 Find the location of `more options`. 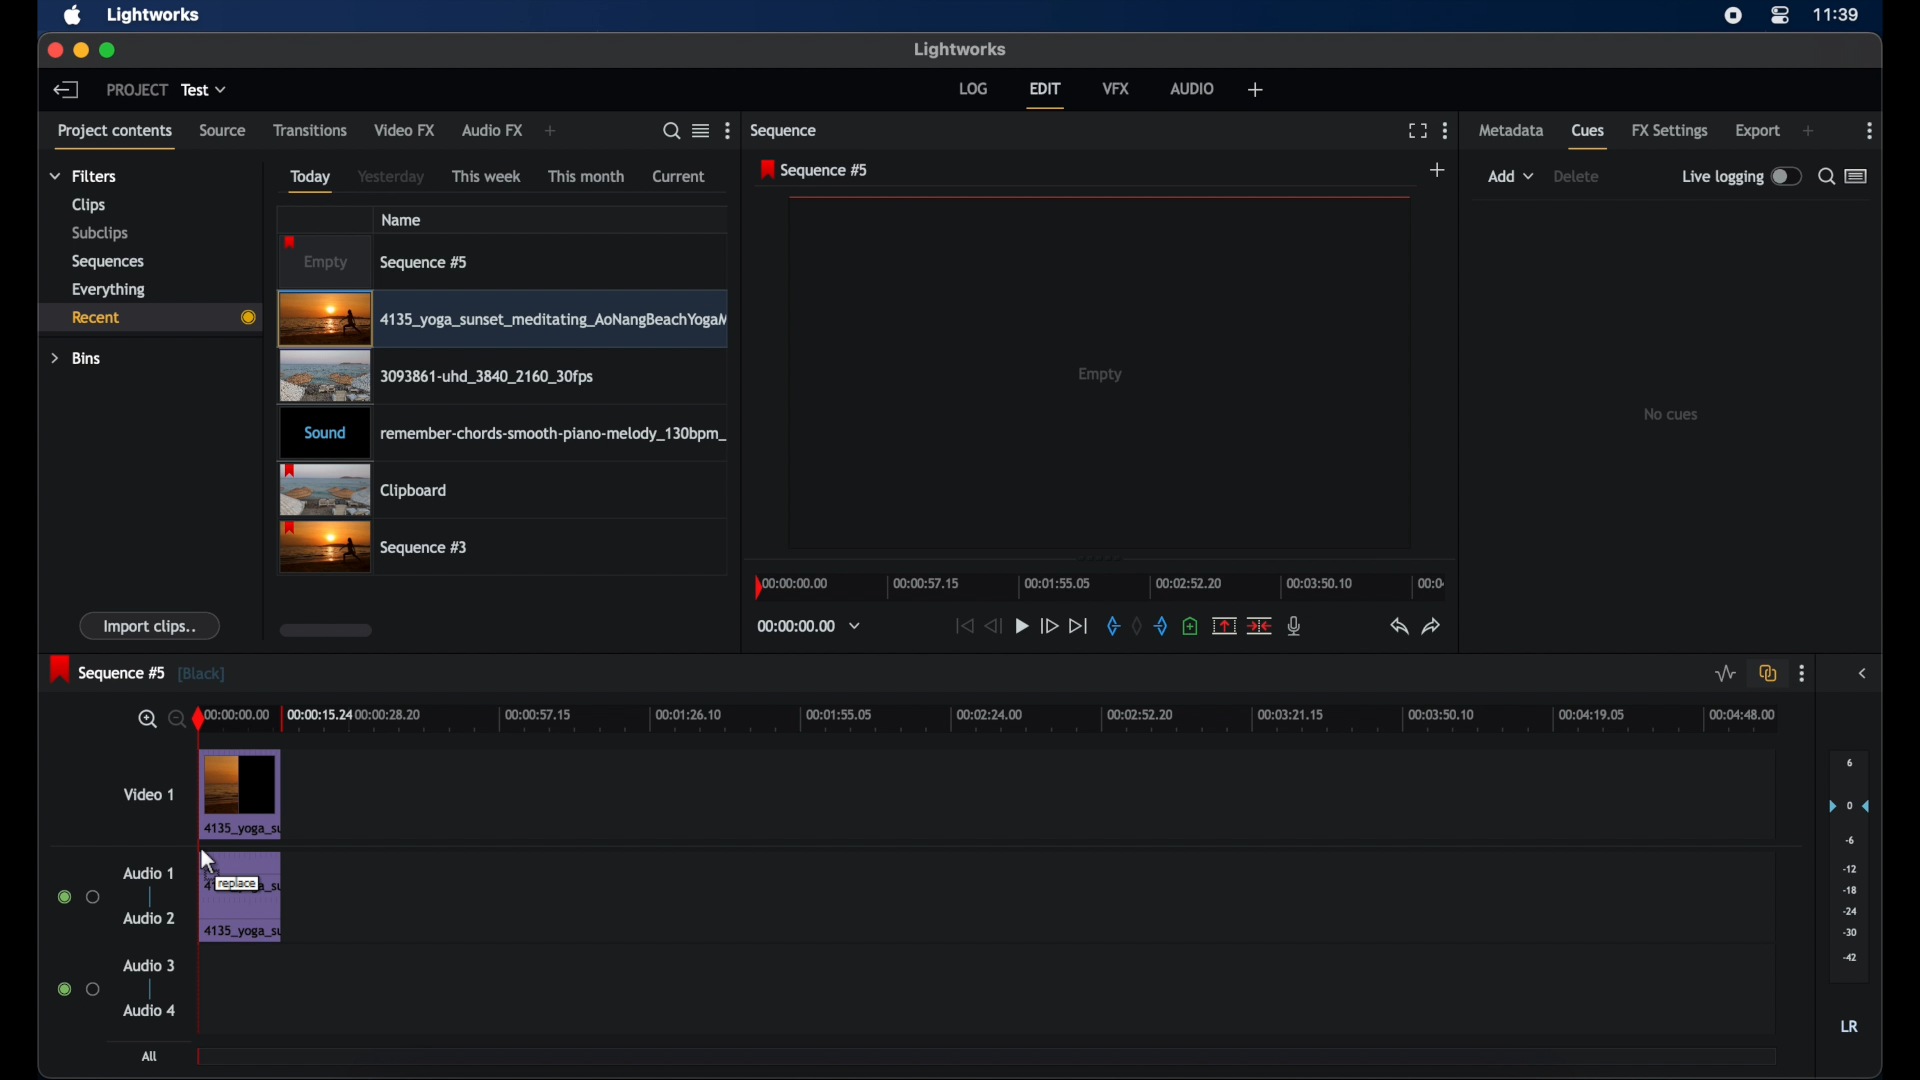

more options is located at coordinates (727, 130).